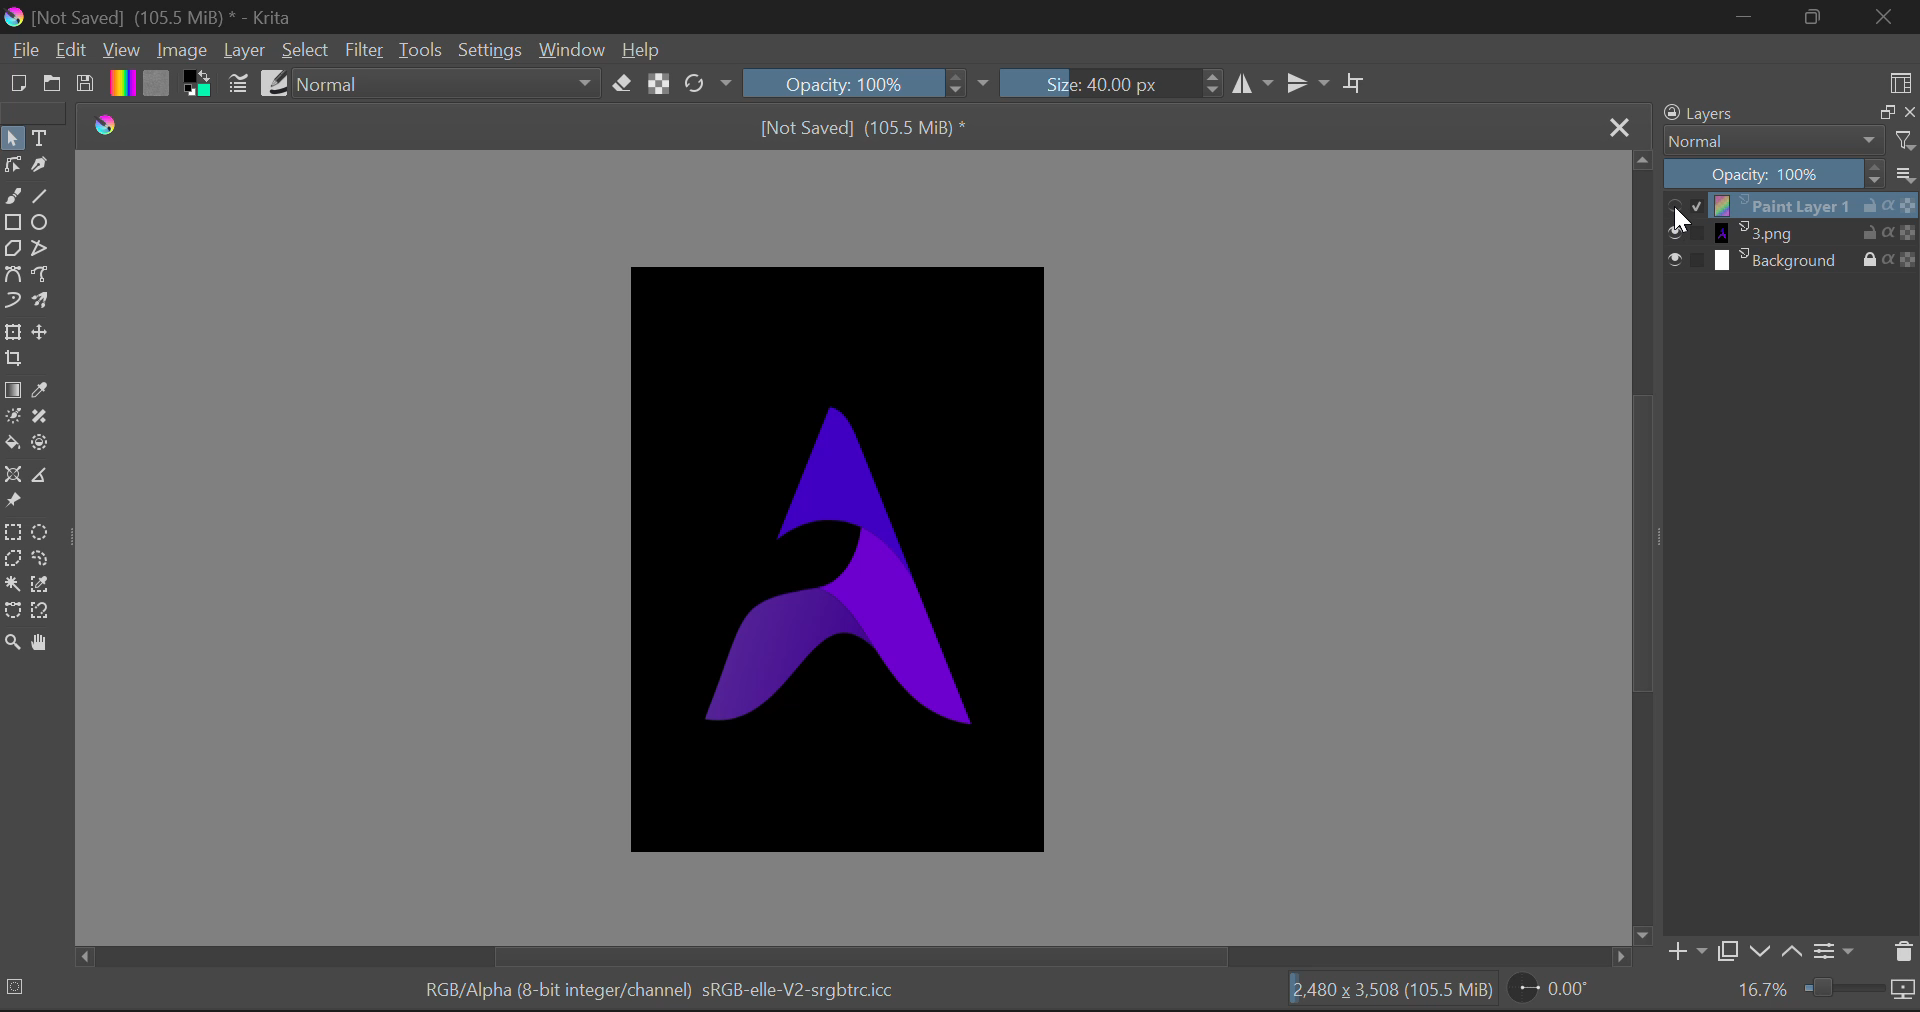 The height and width of the screenshot is (1012, 1920). Describe the element at coordinates (19, 85) in the screenshot. I see `New` at that location.